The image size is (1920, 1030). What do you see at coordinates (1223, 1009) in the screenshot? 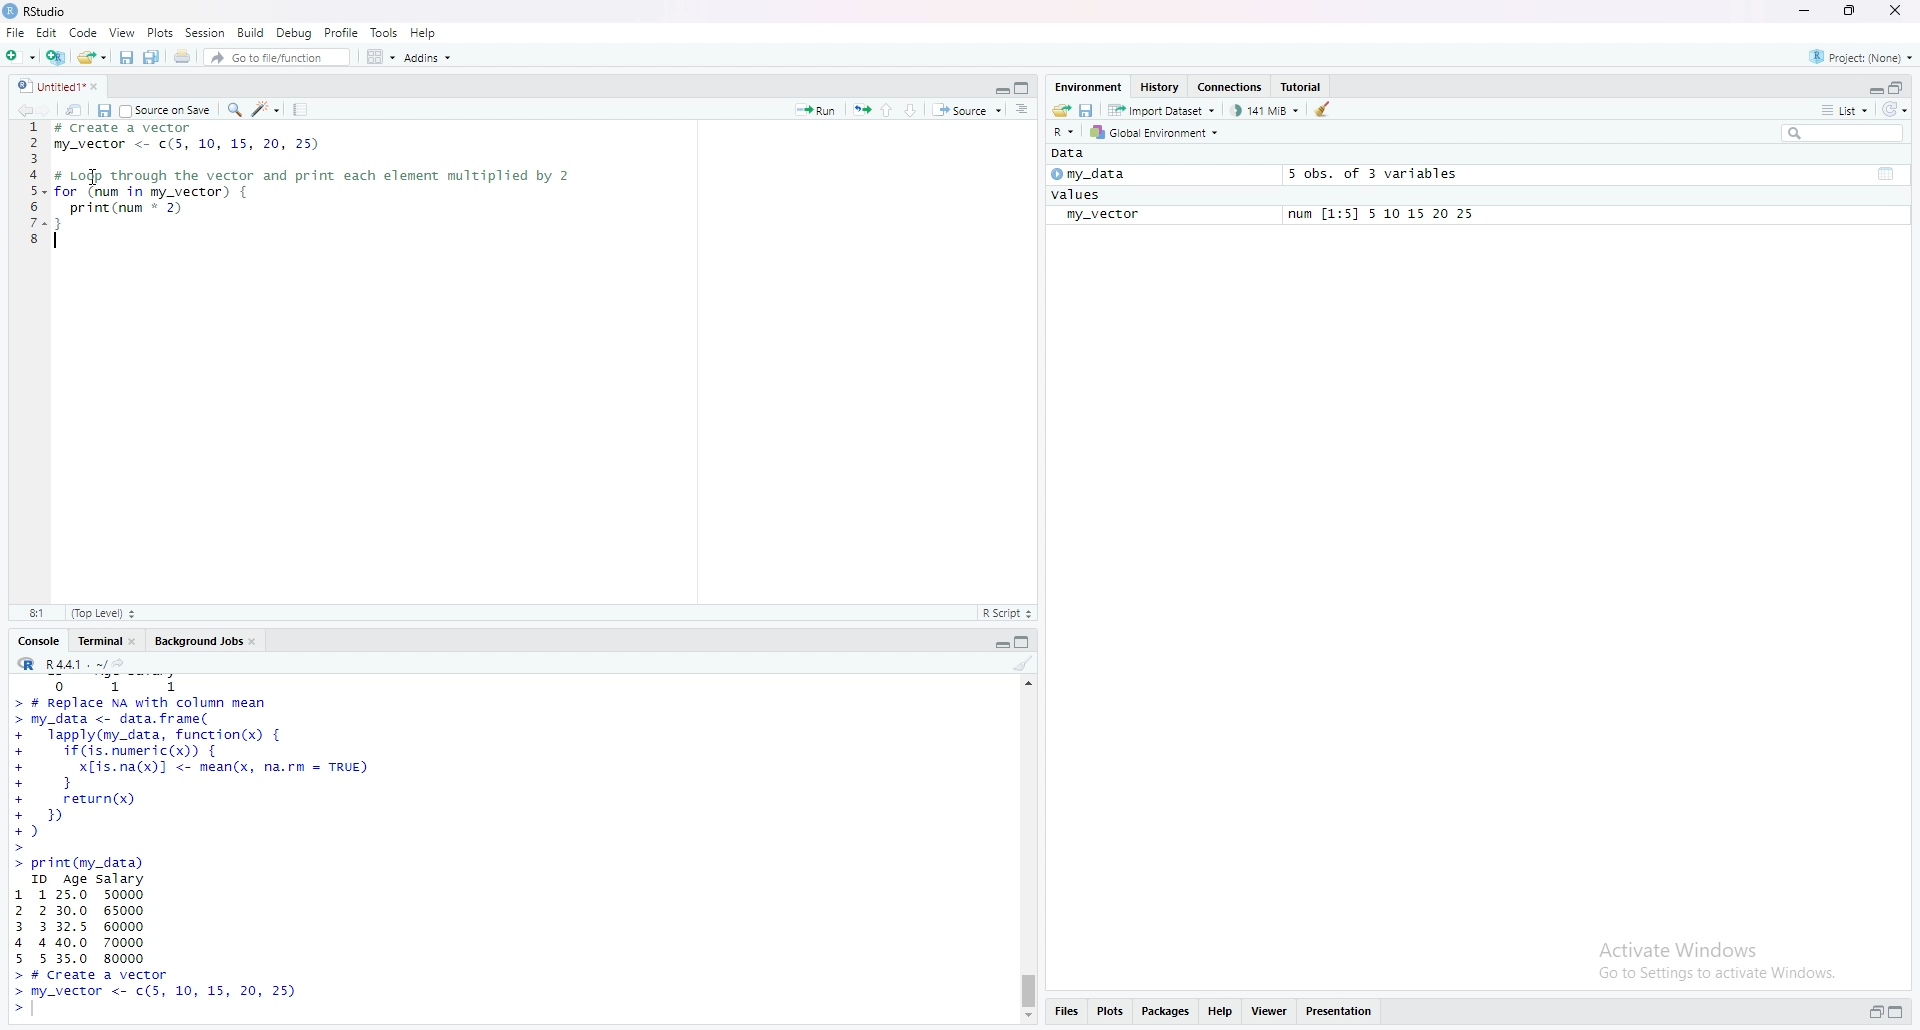
I see `help` at bounding box center [1223, 1009].